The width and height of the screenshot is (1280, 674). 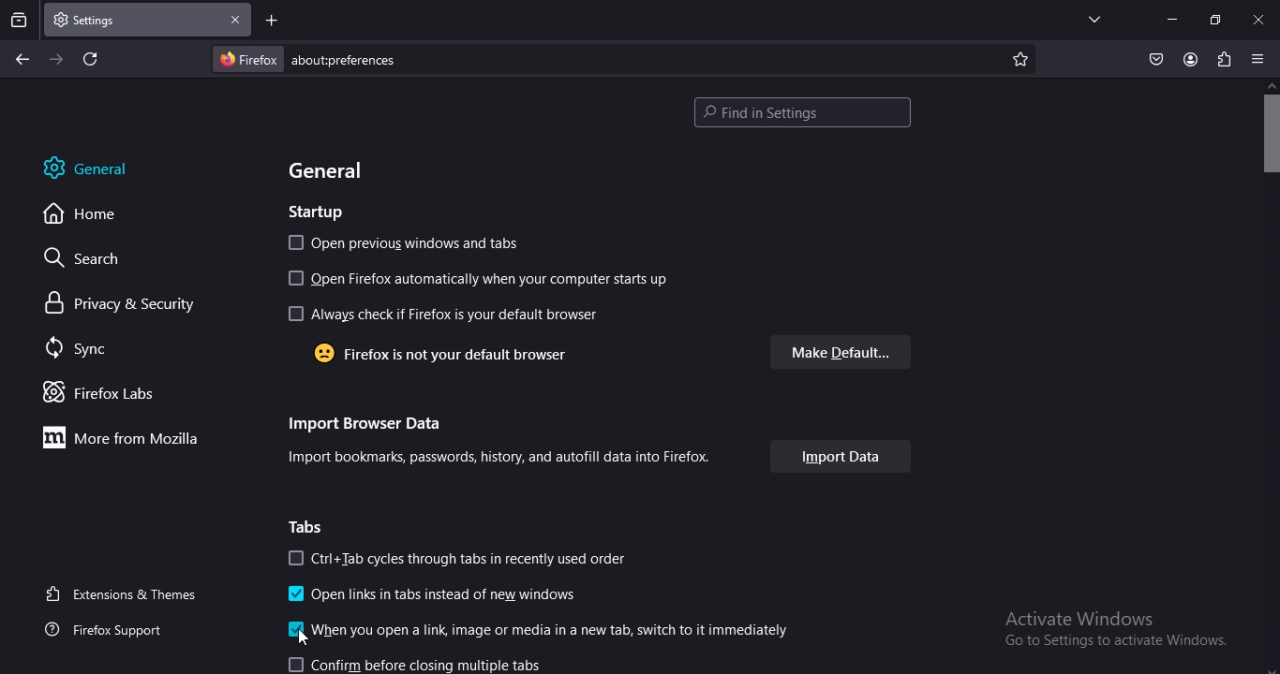 What do you see at coordinates (235, 19) in the screenshot?
I see `close tab` at bounding box center [235, 19].